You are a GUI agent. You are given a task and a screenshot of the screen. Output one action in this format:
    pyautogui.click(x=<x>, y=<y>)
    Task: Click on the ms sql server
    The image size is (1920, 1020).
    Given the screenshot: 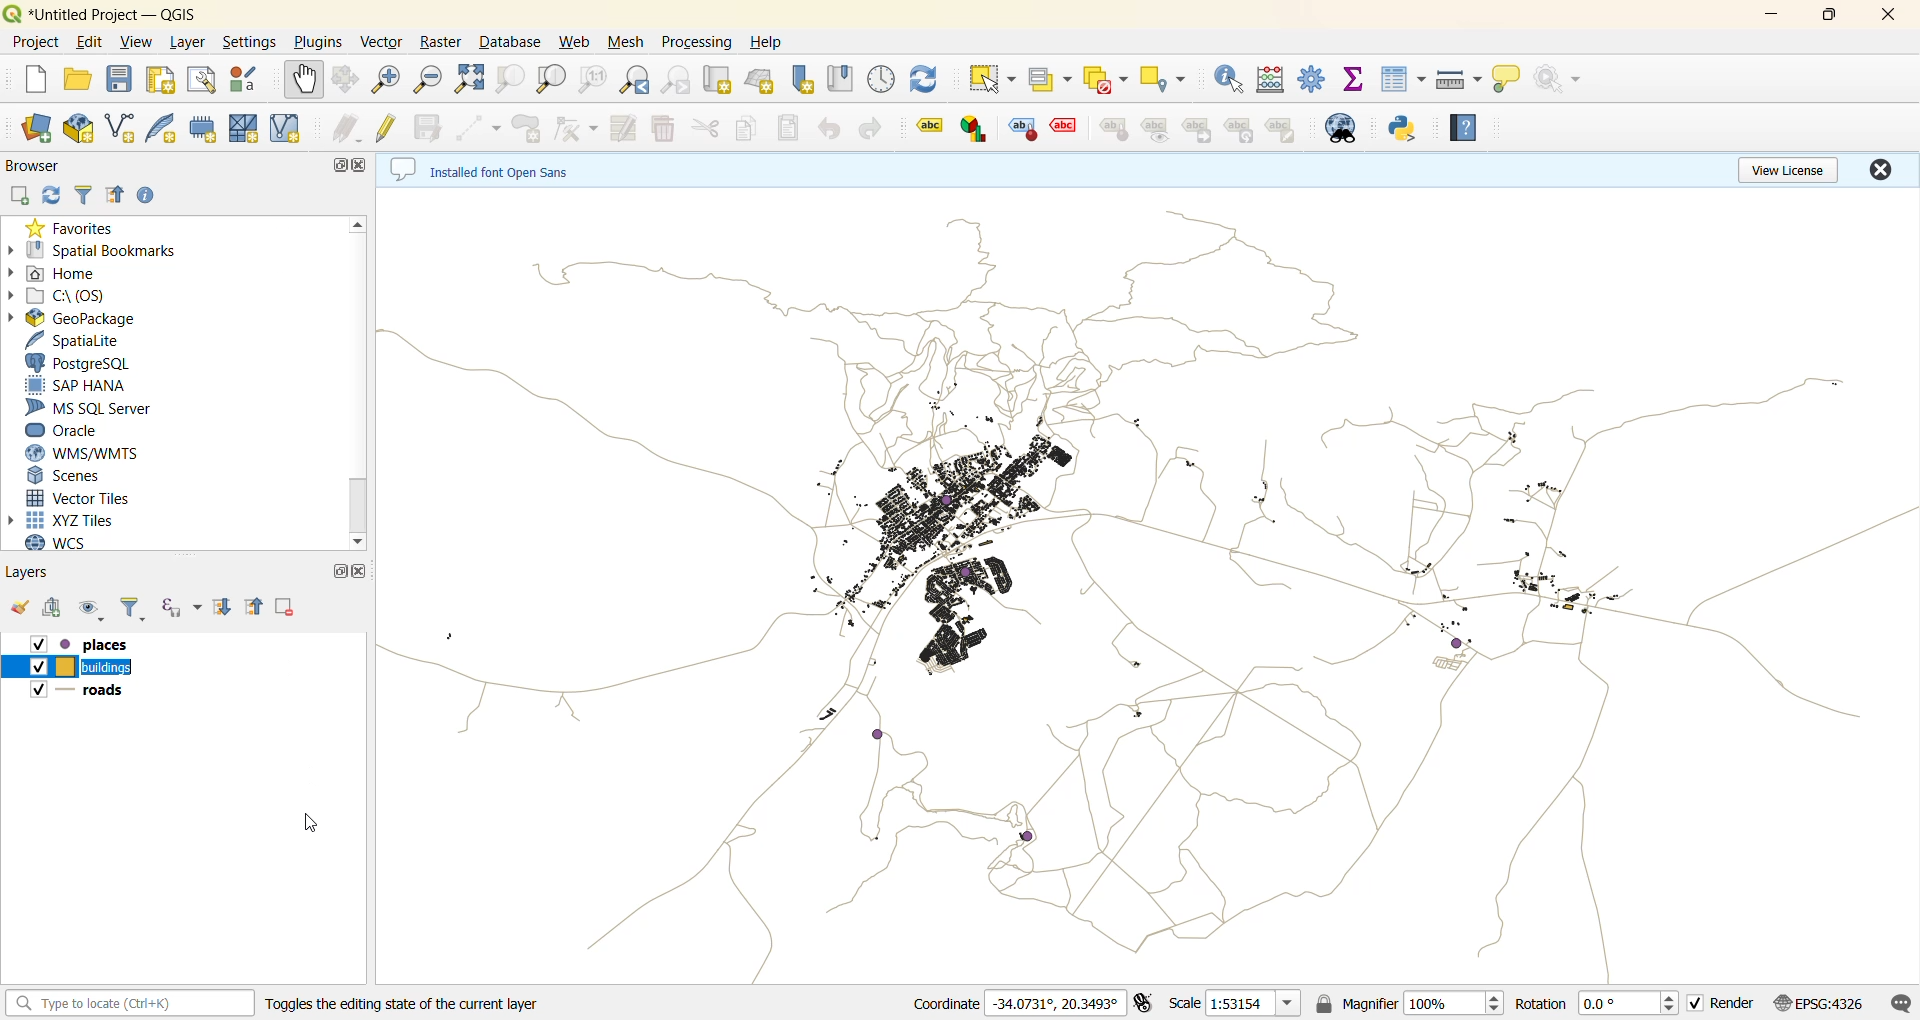 What is the action you would take?
    pyautogui.click(x=90, y=407)
    